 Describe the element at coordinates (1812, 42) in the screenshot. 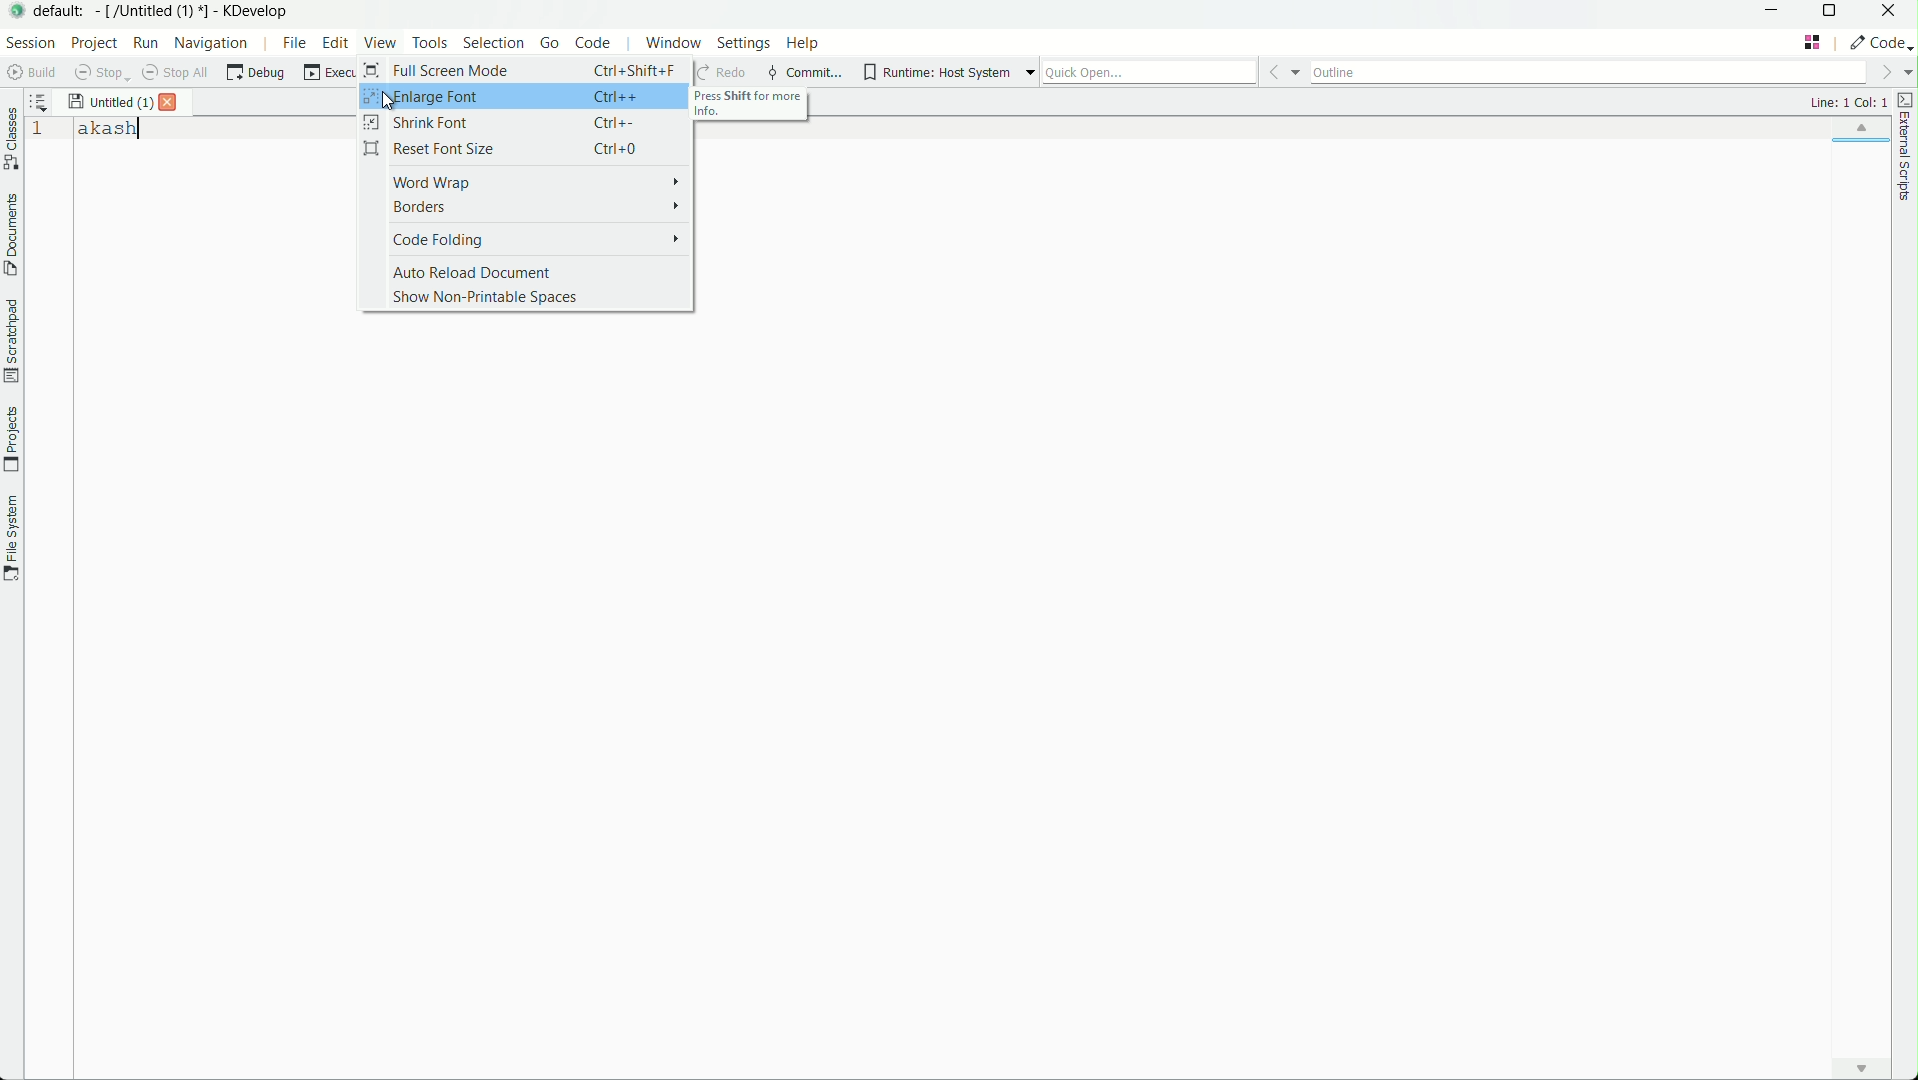

I see `change layout` at that location.